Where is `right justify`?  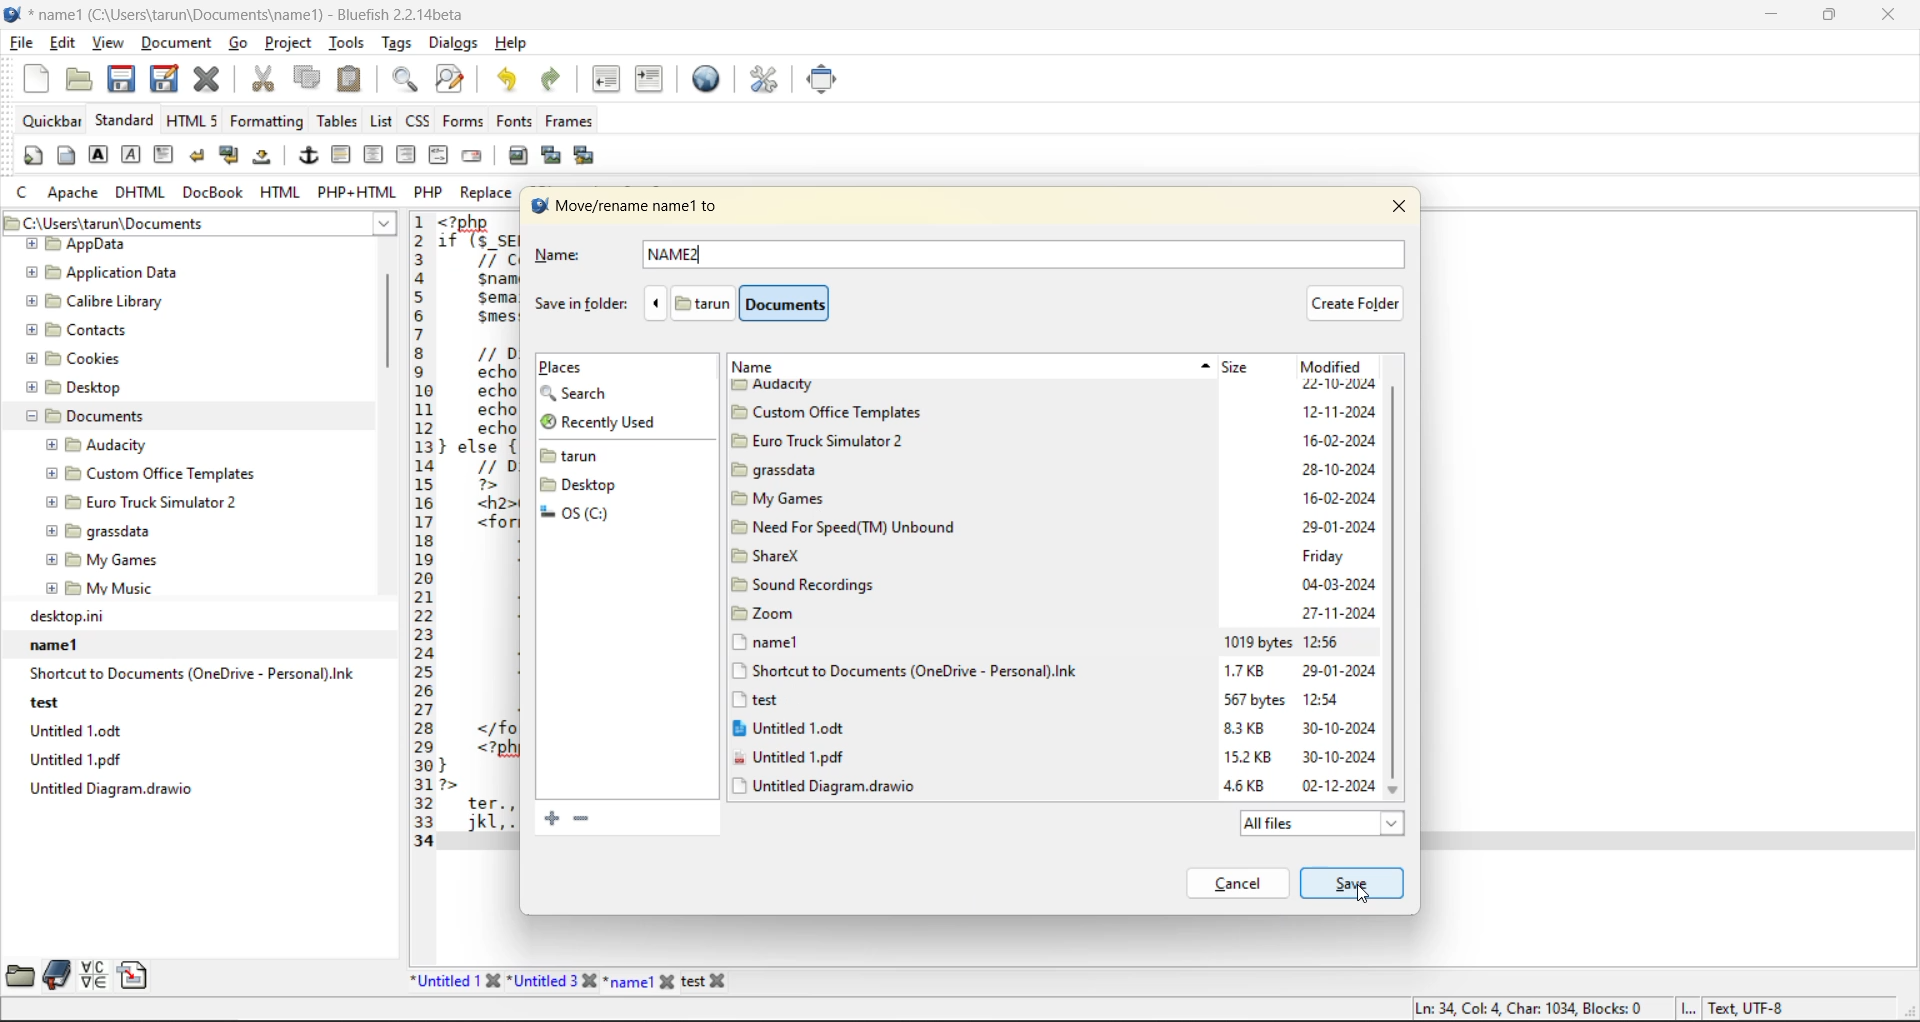
right justify is located at coordinates (407, 158).